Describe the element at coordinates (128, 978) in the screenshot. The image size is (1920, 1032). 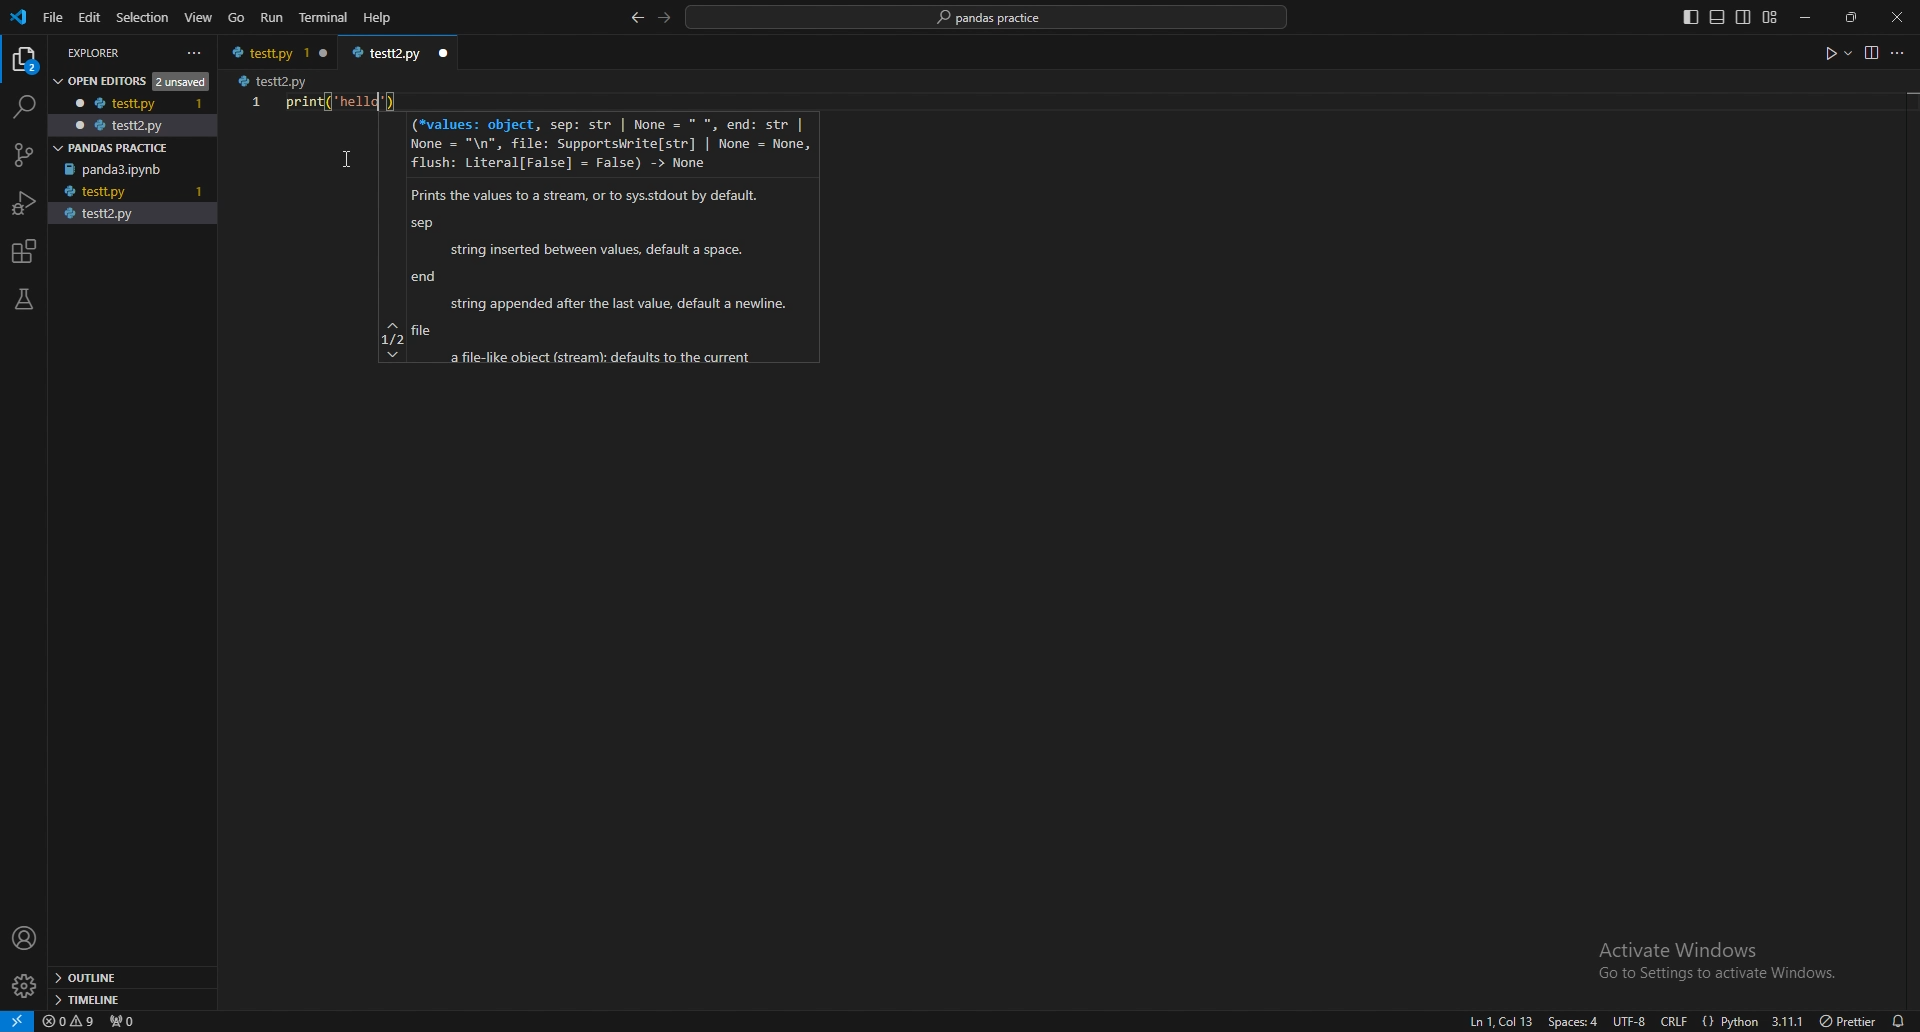
I see `outline` at that location.